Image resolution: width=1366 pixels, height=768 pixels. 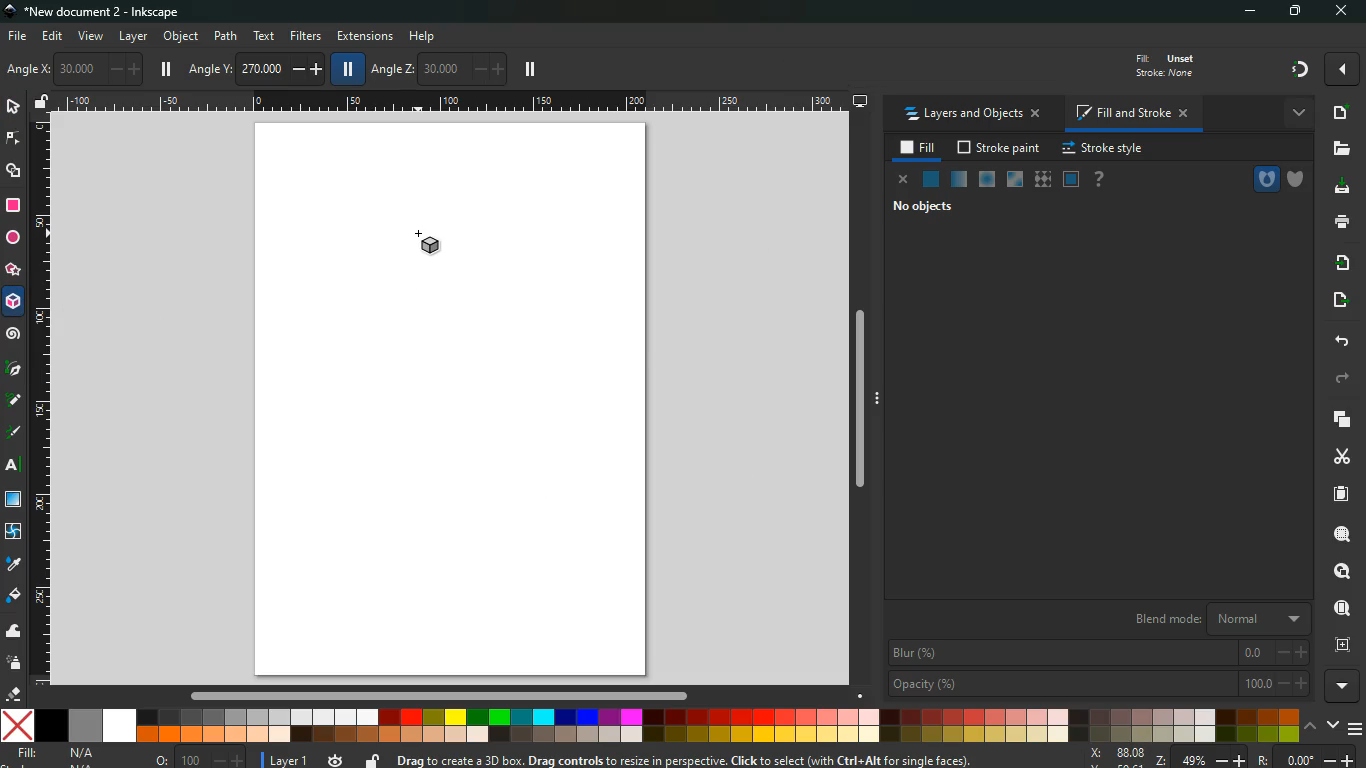 What do you see at coordinates (92, 37) in the screenshot?
I see `view` at bounding box center [92, 37].